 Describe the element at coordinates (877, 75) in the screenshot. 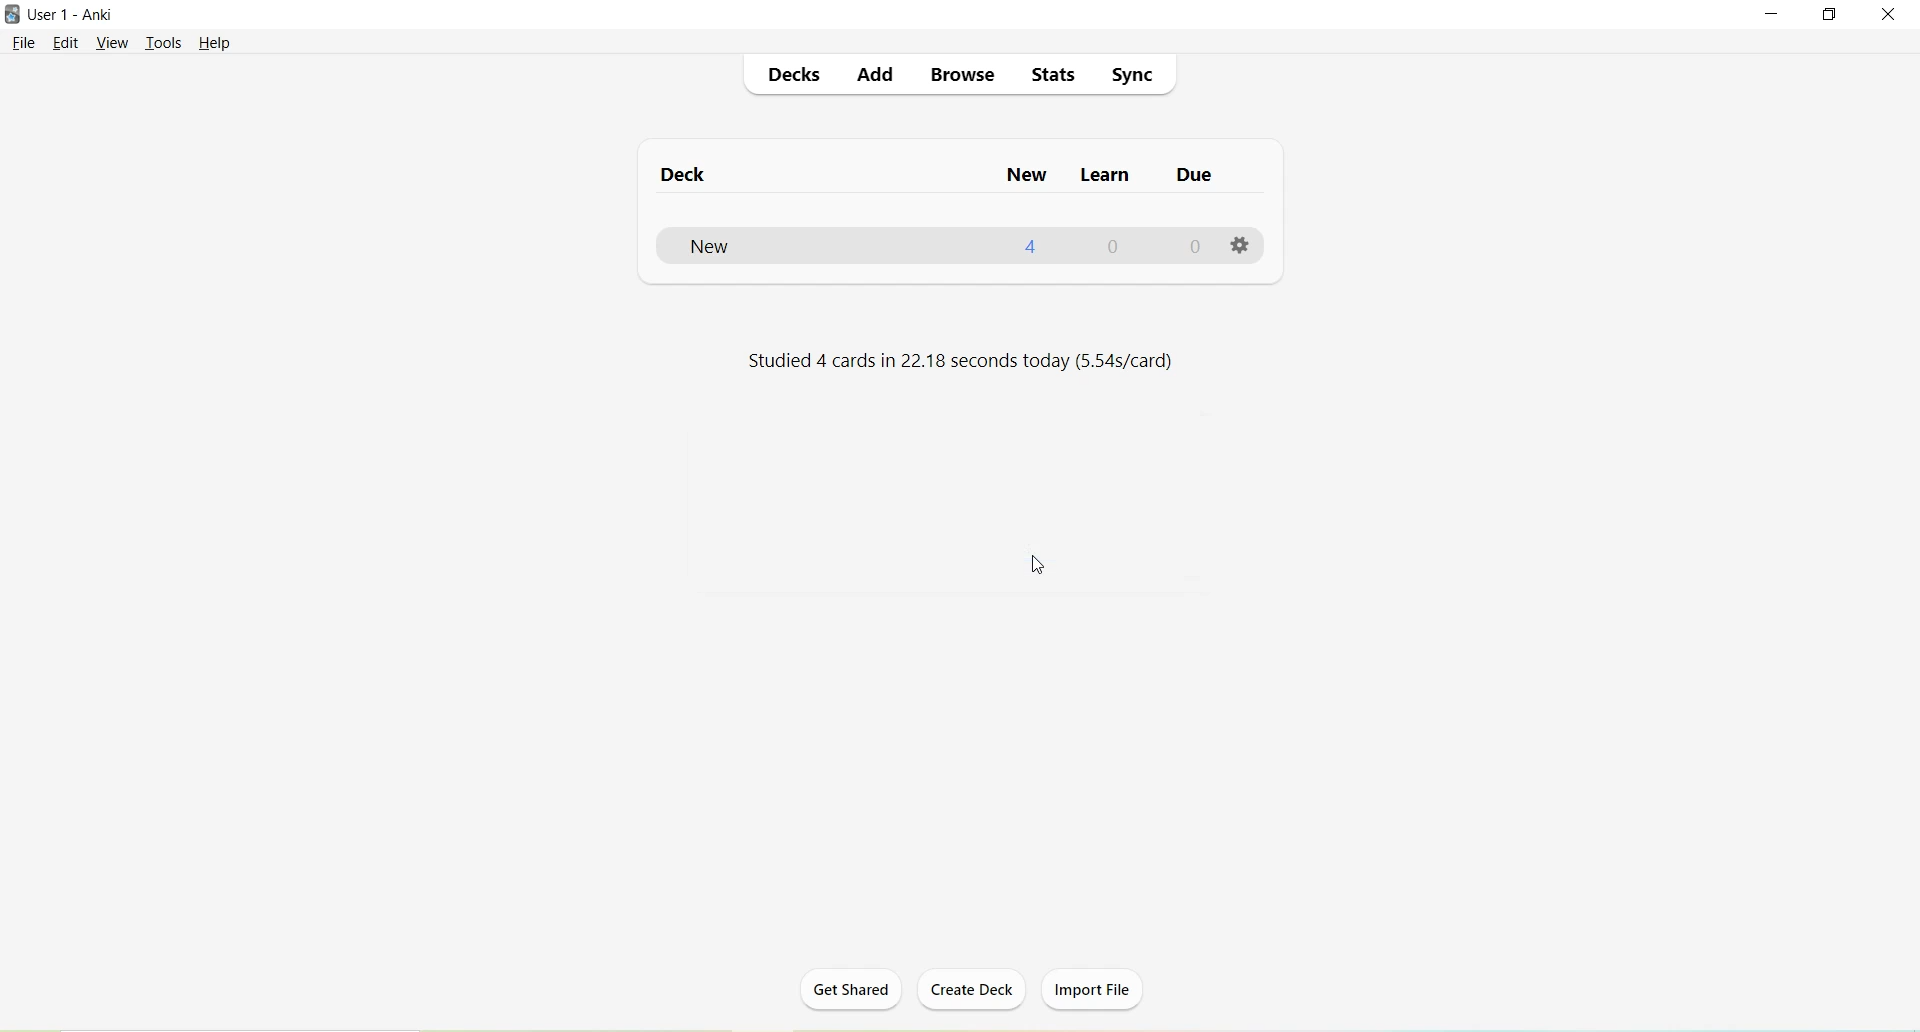

I see `Add` at that location.